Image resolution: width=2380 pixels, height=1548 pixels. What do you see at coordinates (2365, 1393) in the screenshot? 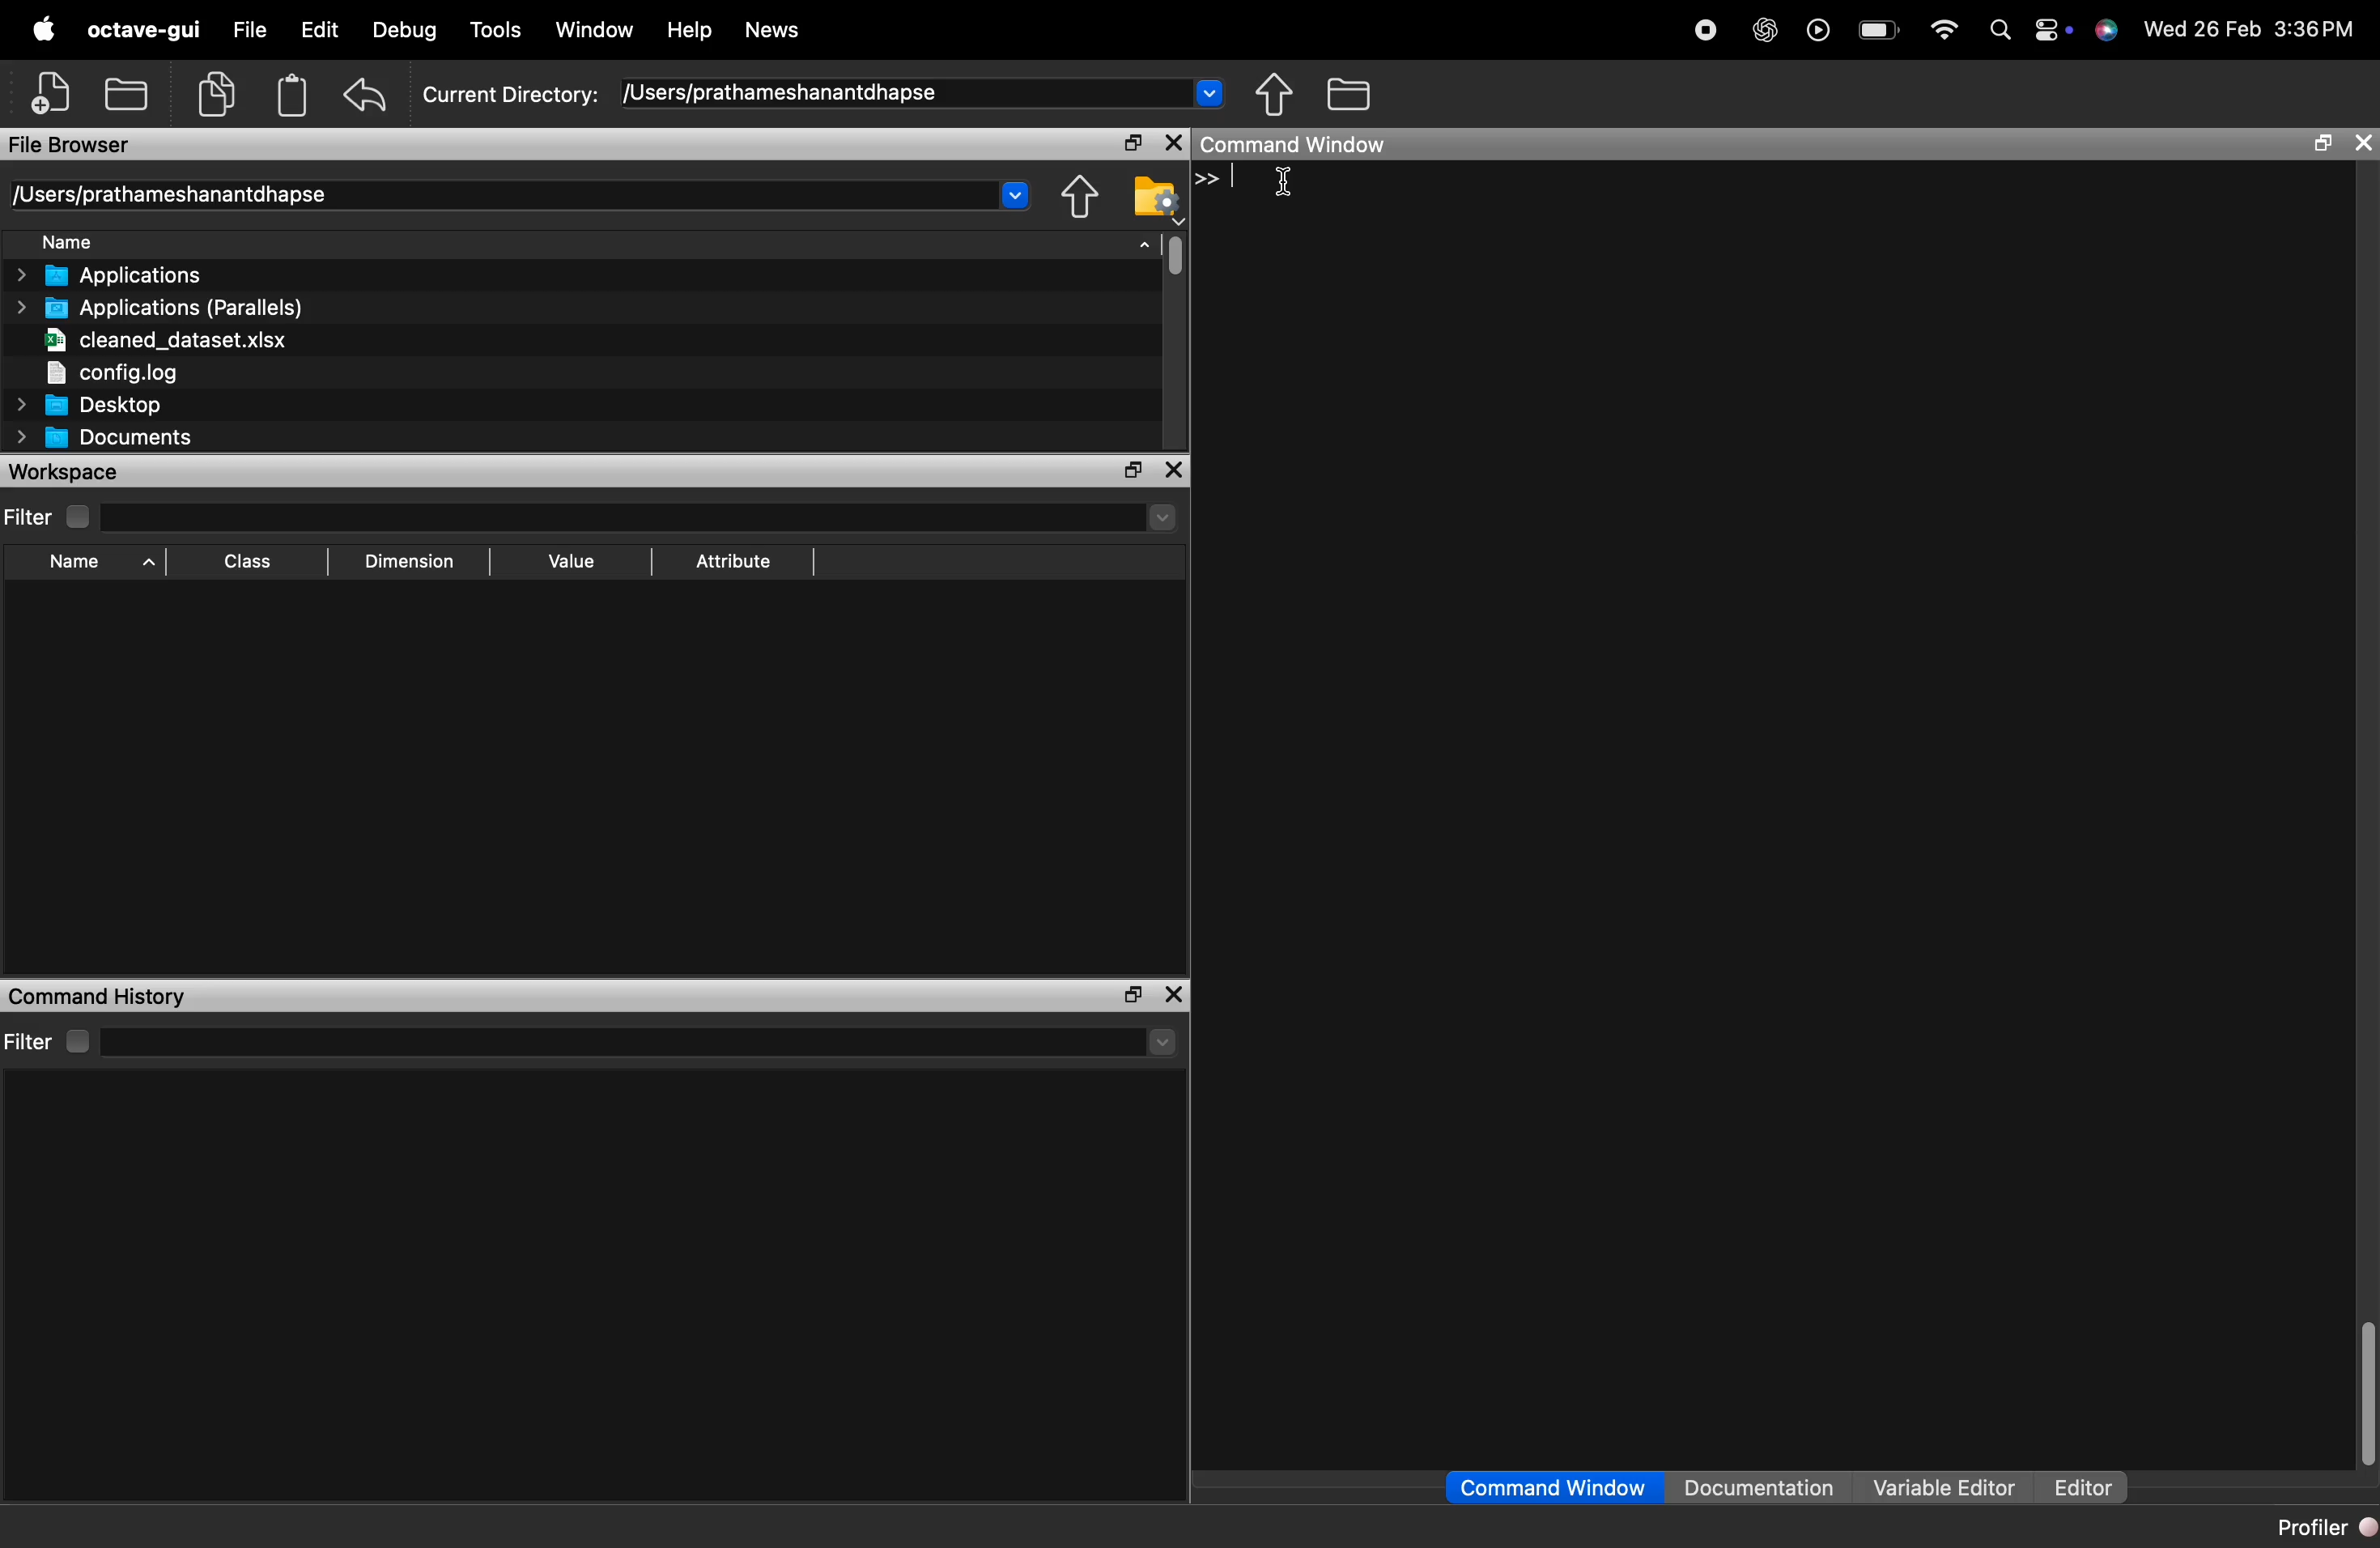
I see `vertical scrollbar` at bounding box center [2365, 1393].